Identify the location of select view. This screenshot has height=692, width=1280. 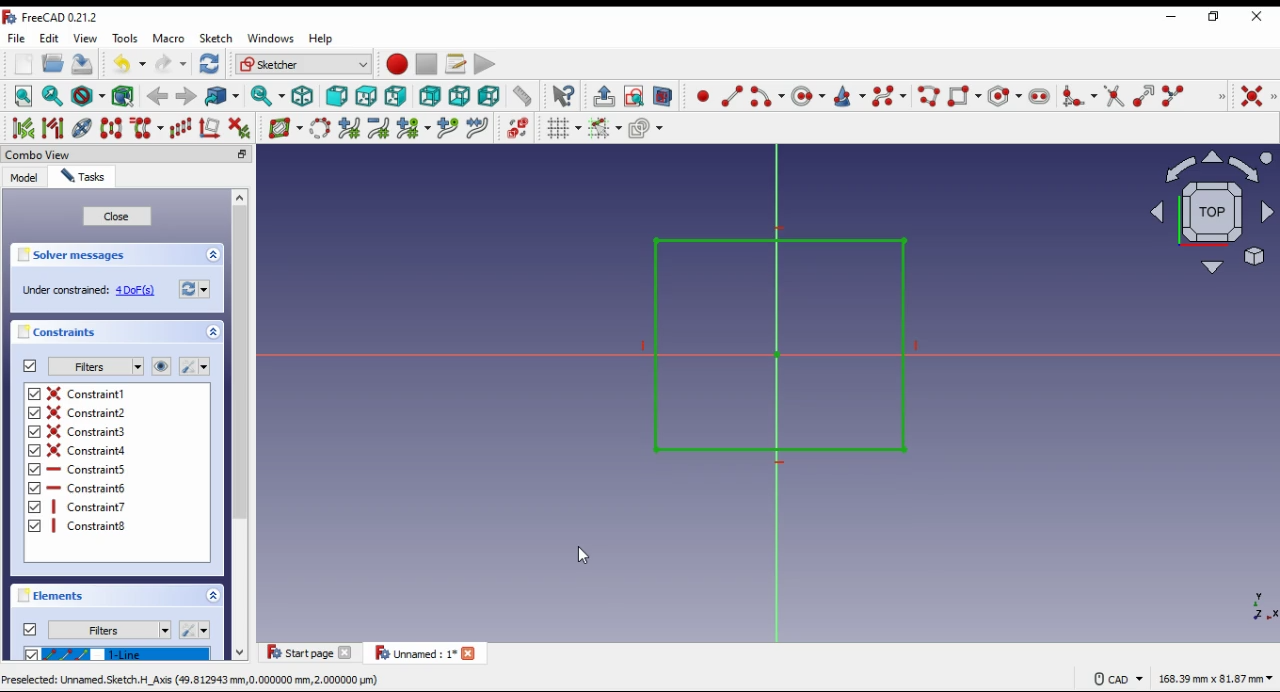
(1208, 212).